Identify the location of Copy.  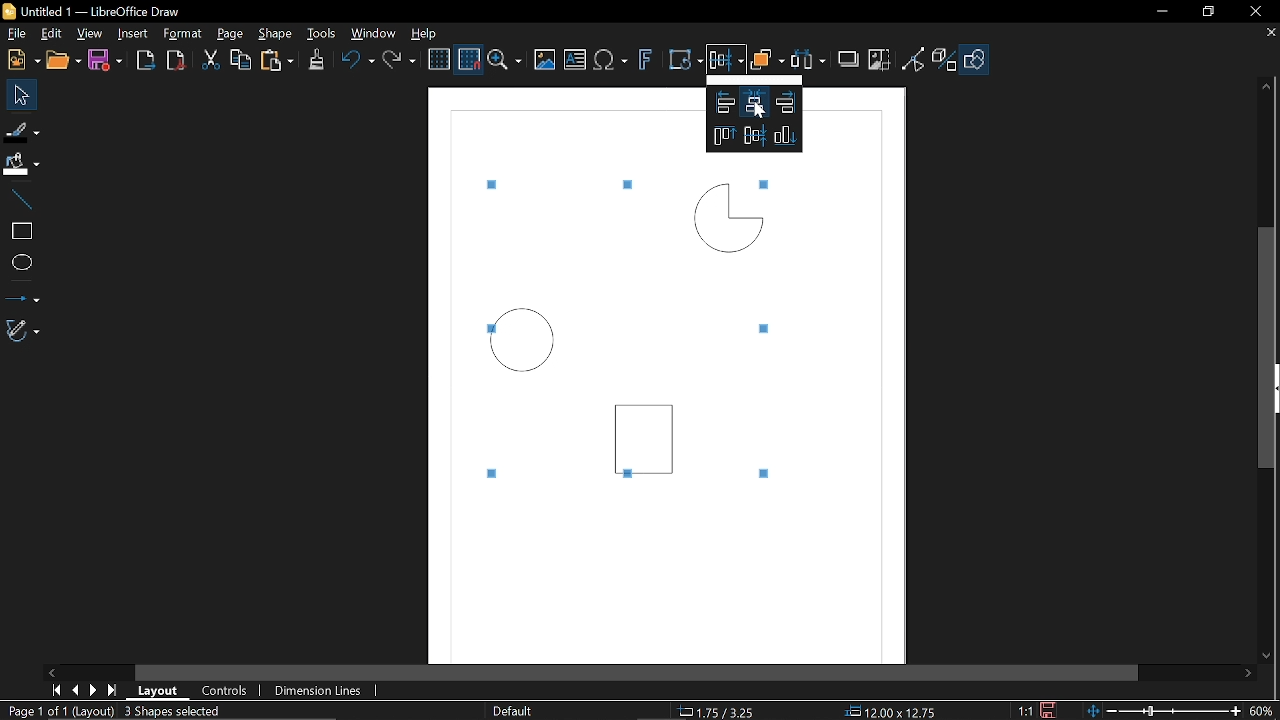
(243, 60).